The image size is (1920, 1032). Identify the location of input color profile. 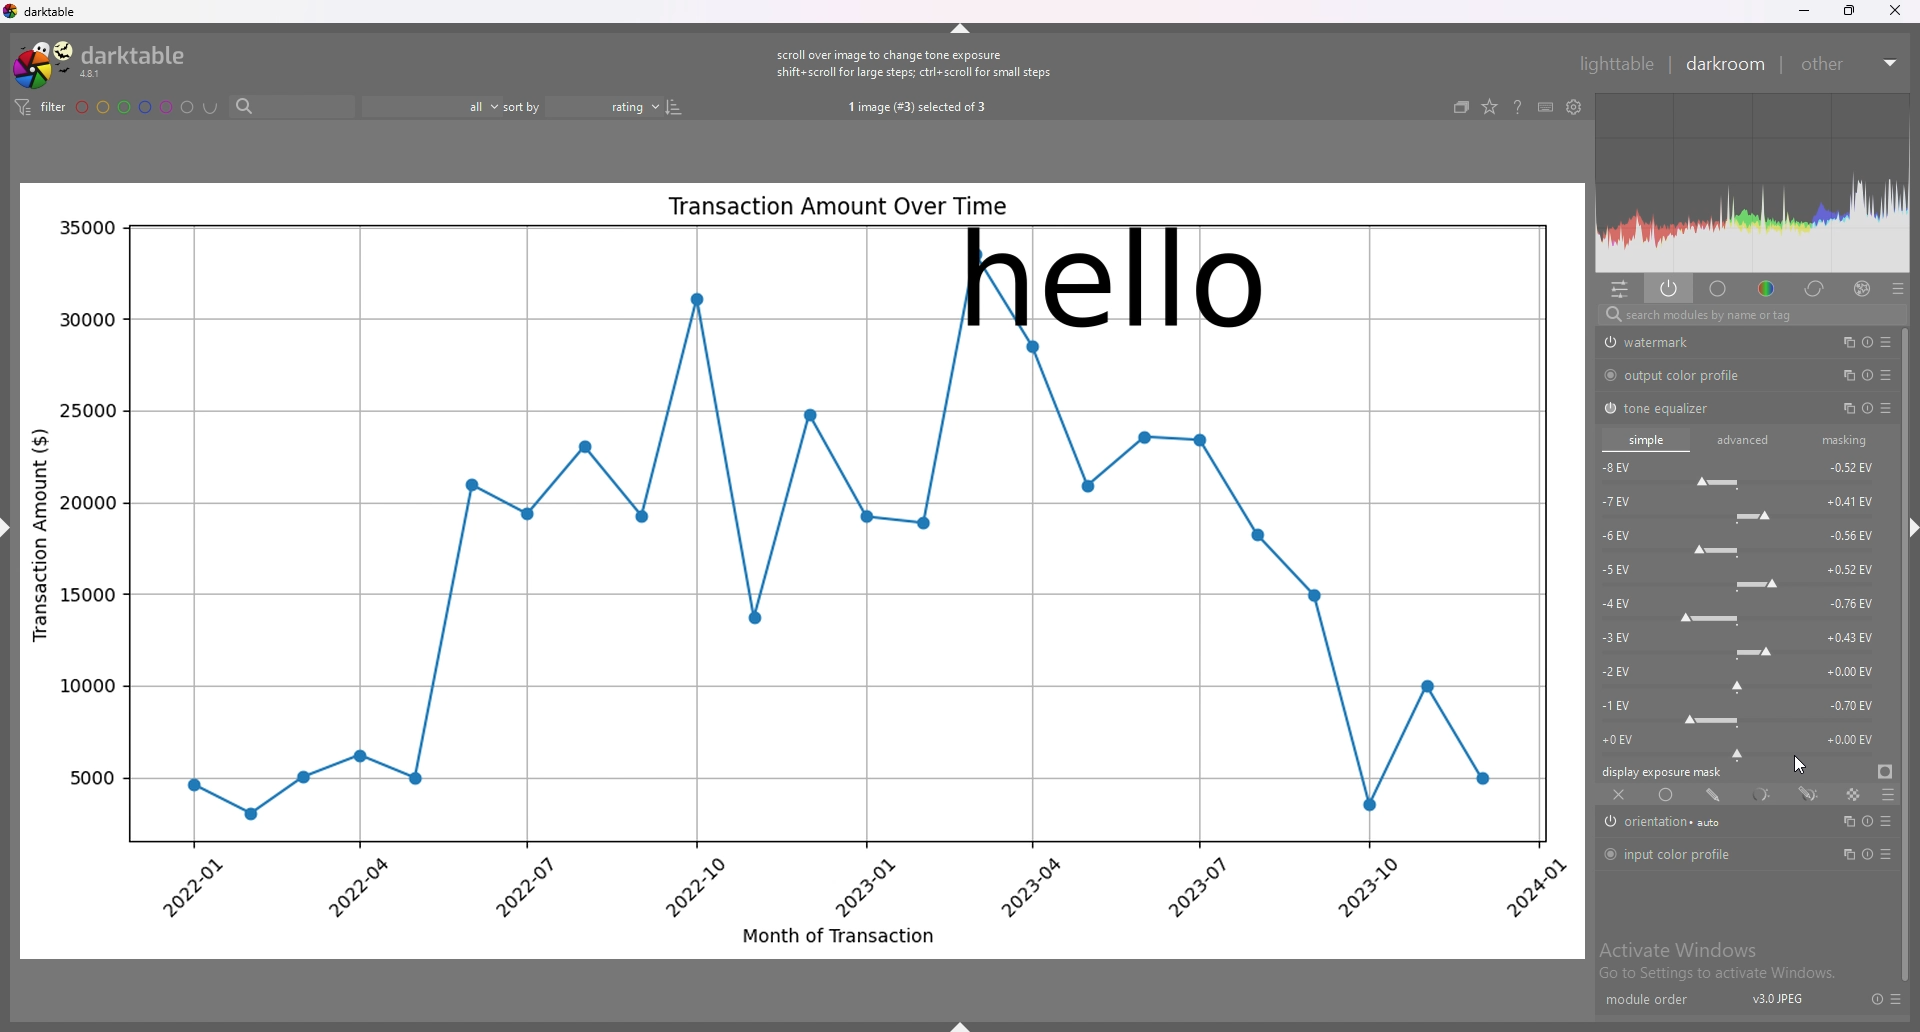
(1684, 854).